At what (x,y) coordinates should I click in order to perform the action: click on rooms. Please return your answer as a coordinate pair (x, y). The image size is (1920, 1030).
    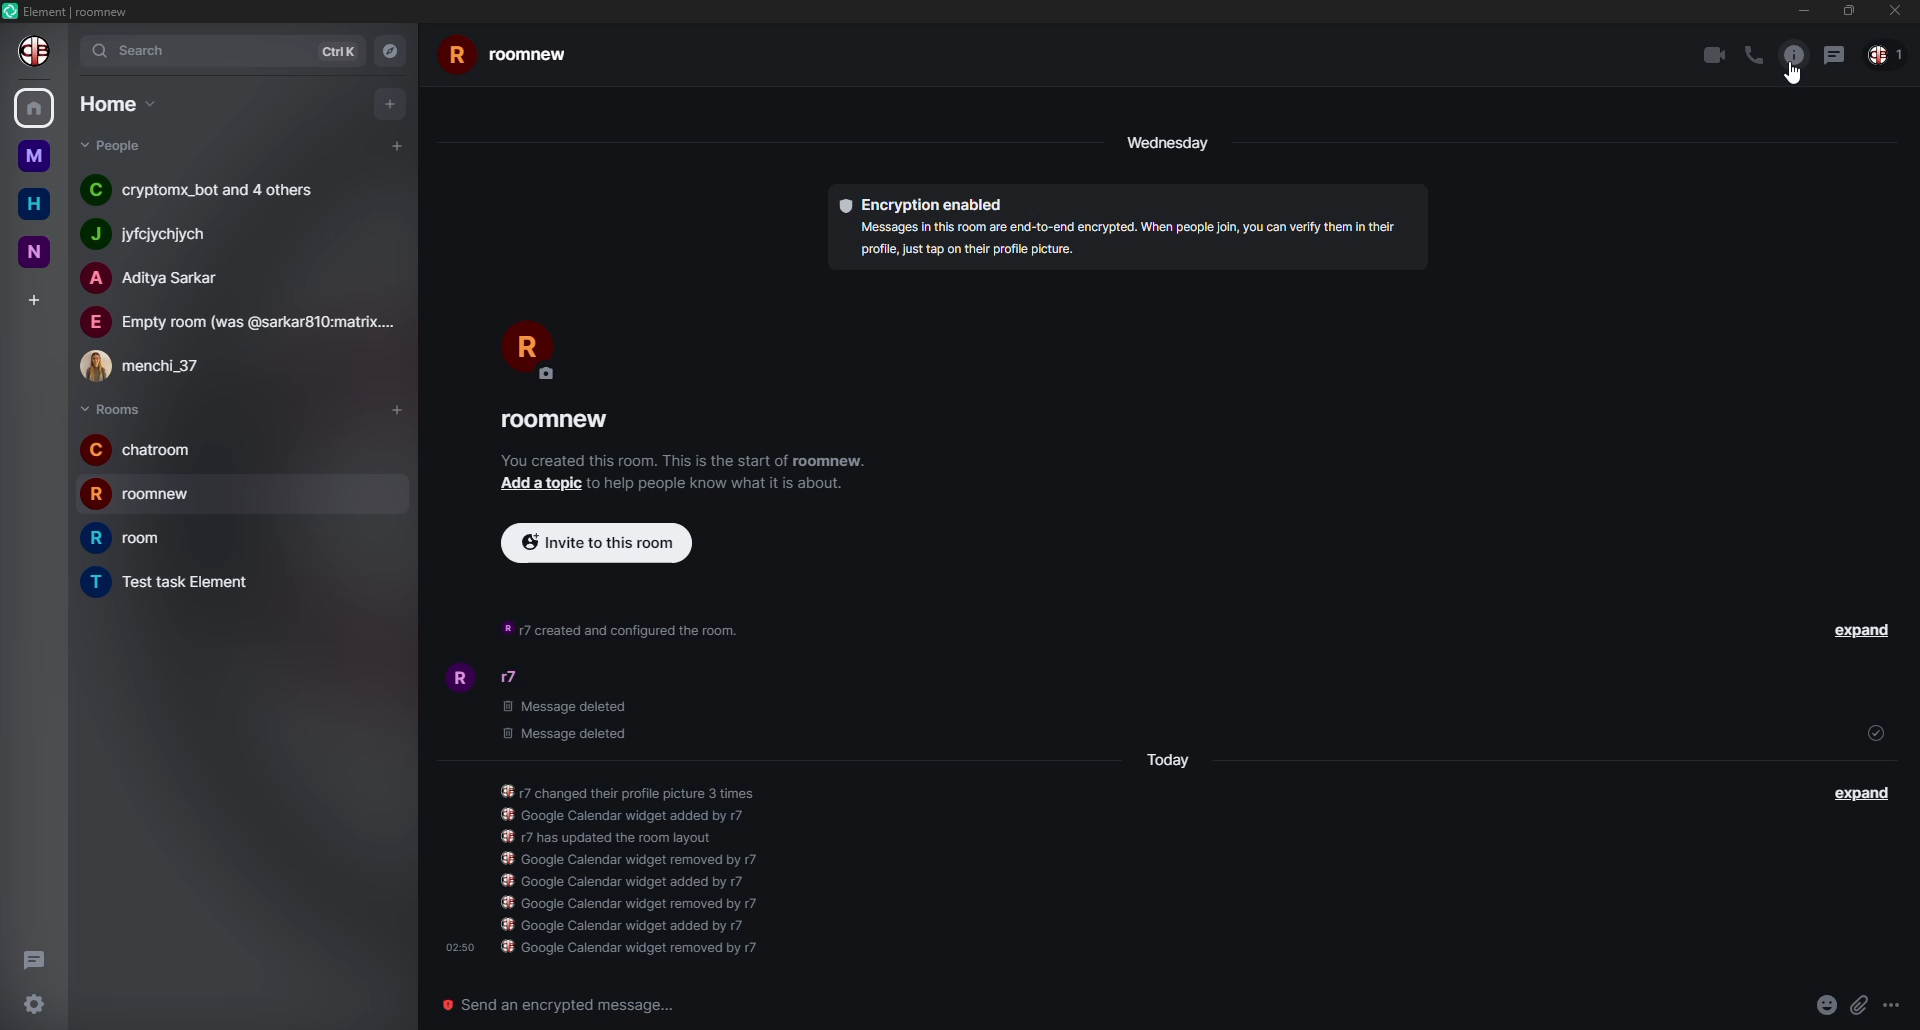
    Looking at the image, I should click on (111, 408).